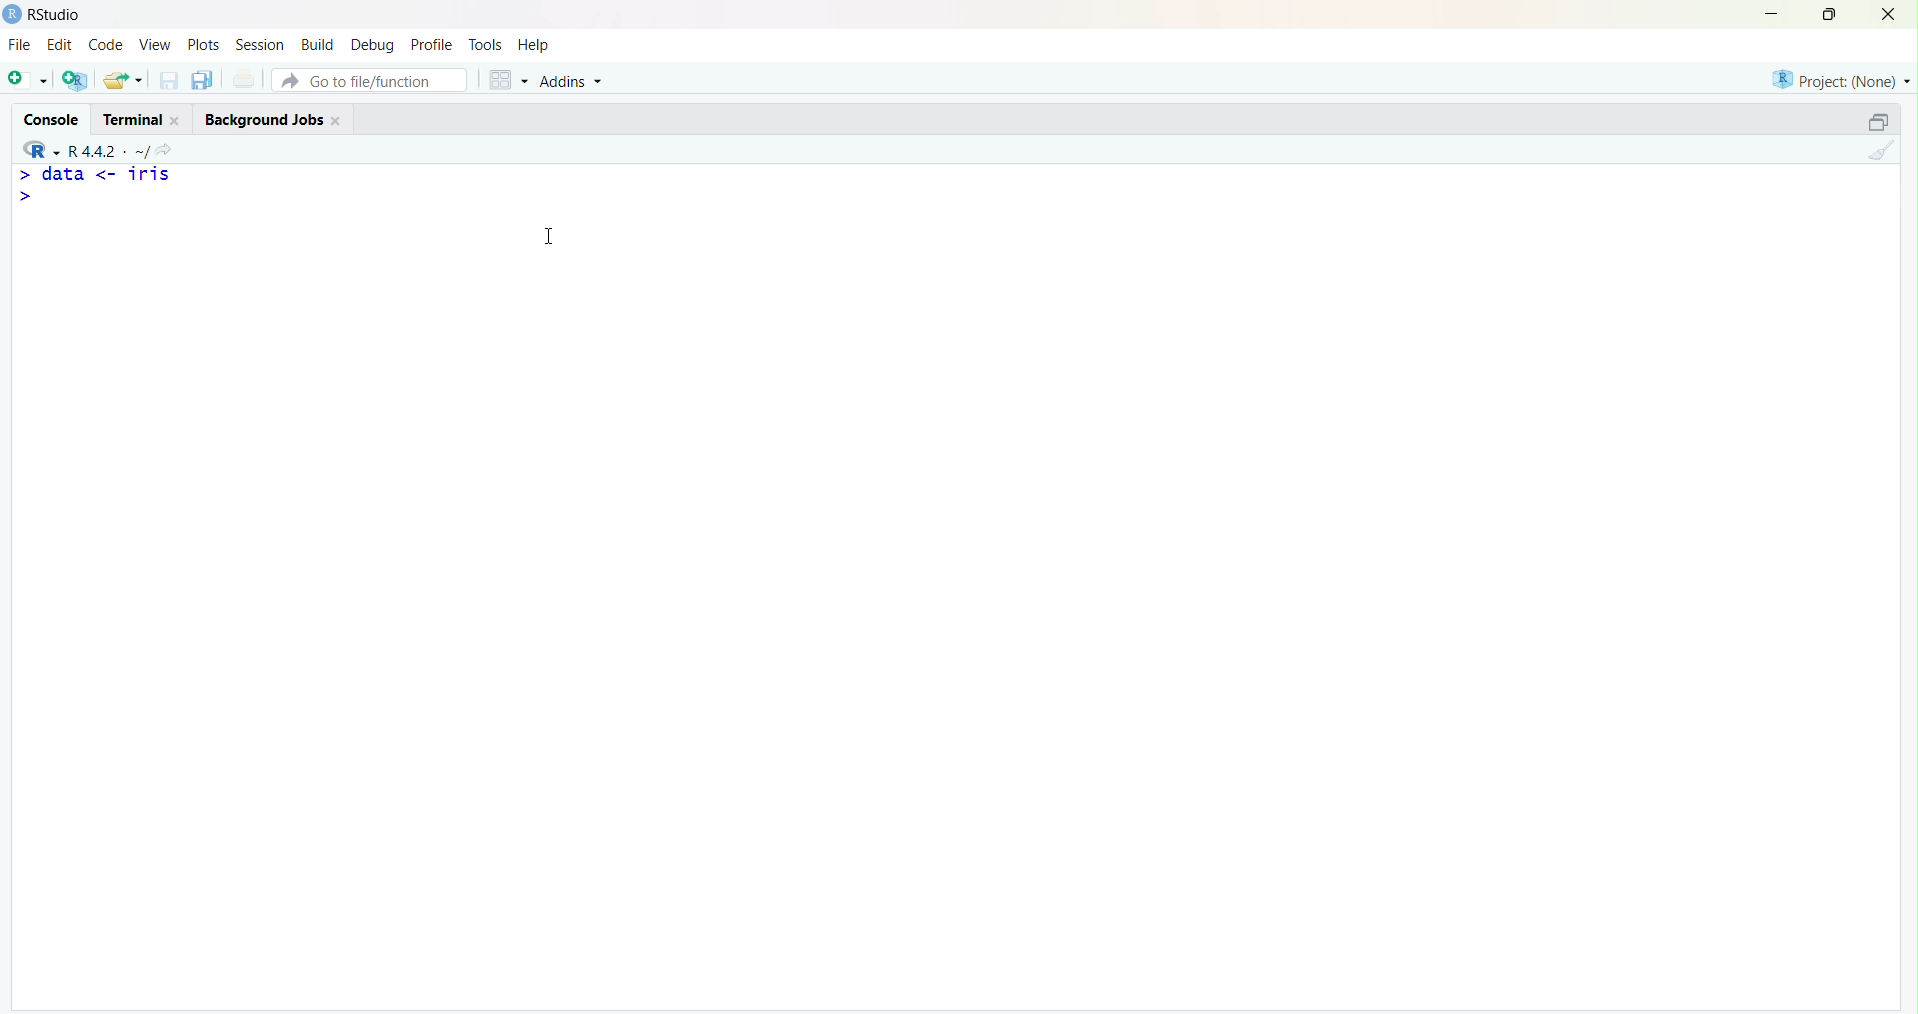 The height and width of the screenshot is (1014, 1918). Describe the element at coordinates (1773, 13) in the screenshot. I see `Minimize` at that location.